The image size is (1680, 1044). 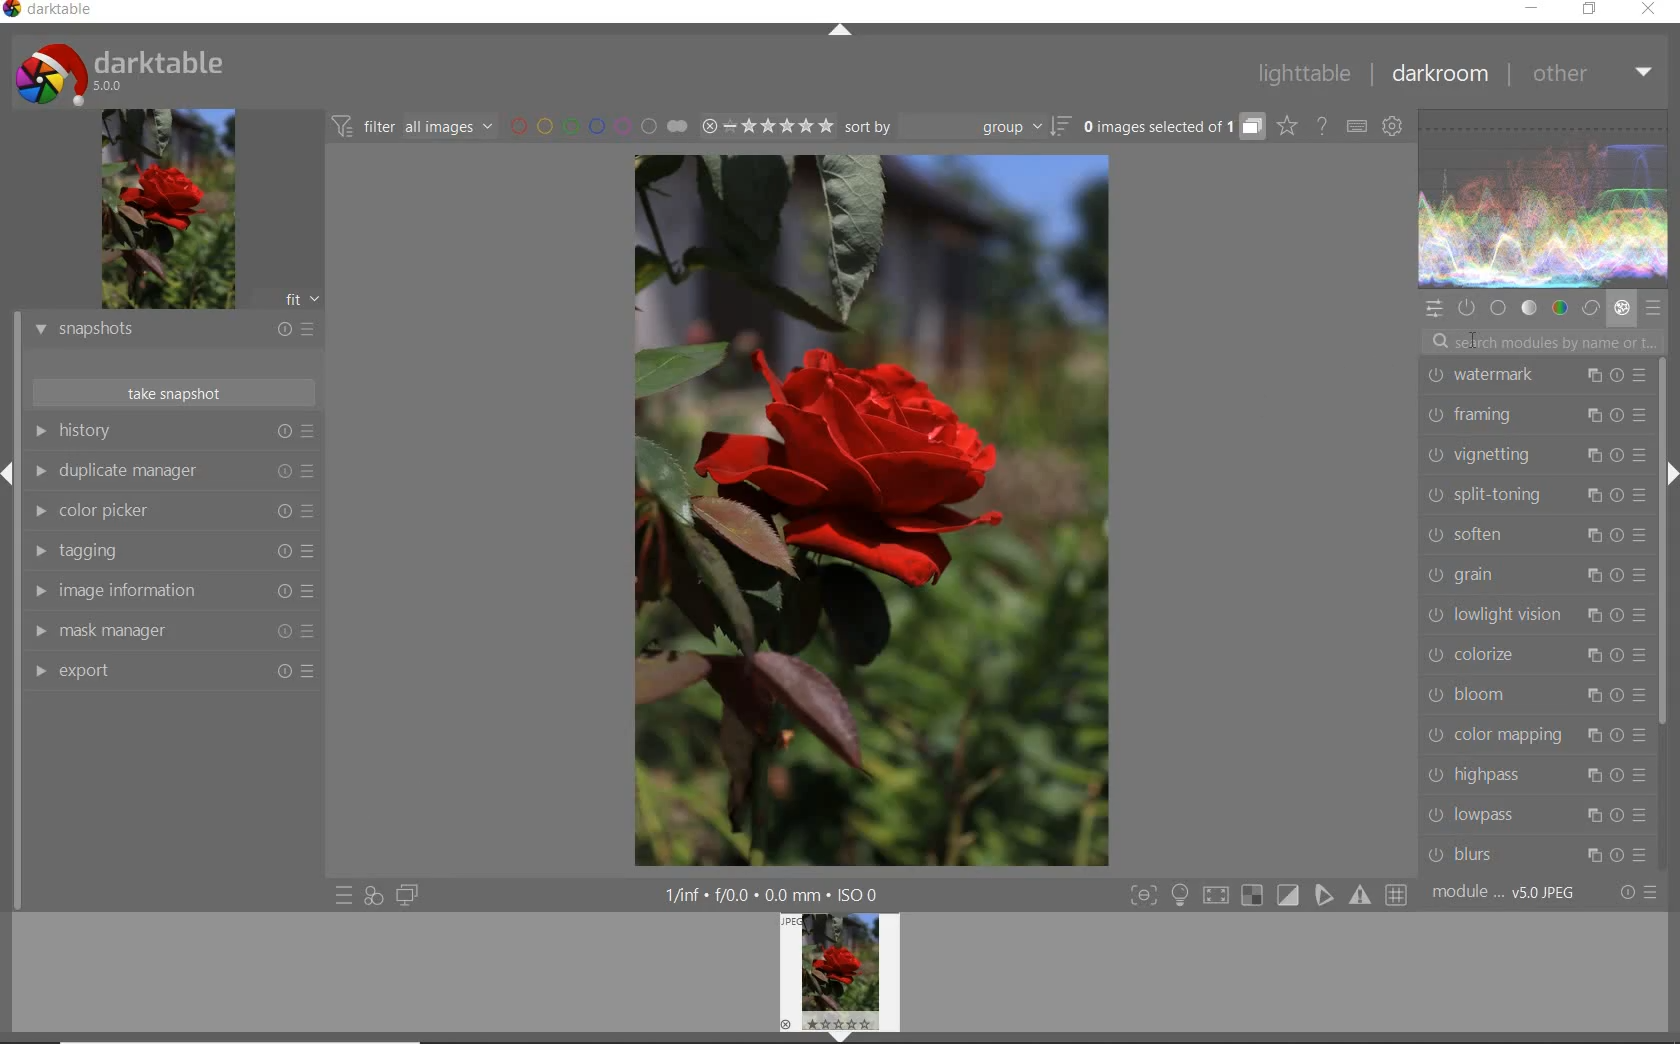 I want to click on search modules by name, so click(x=1548, y=340).